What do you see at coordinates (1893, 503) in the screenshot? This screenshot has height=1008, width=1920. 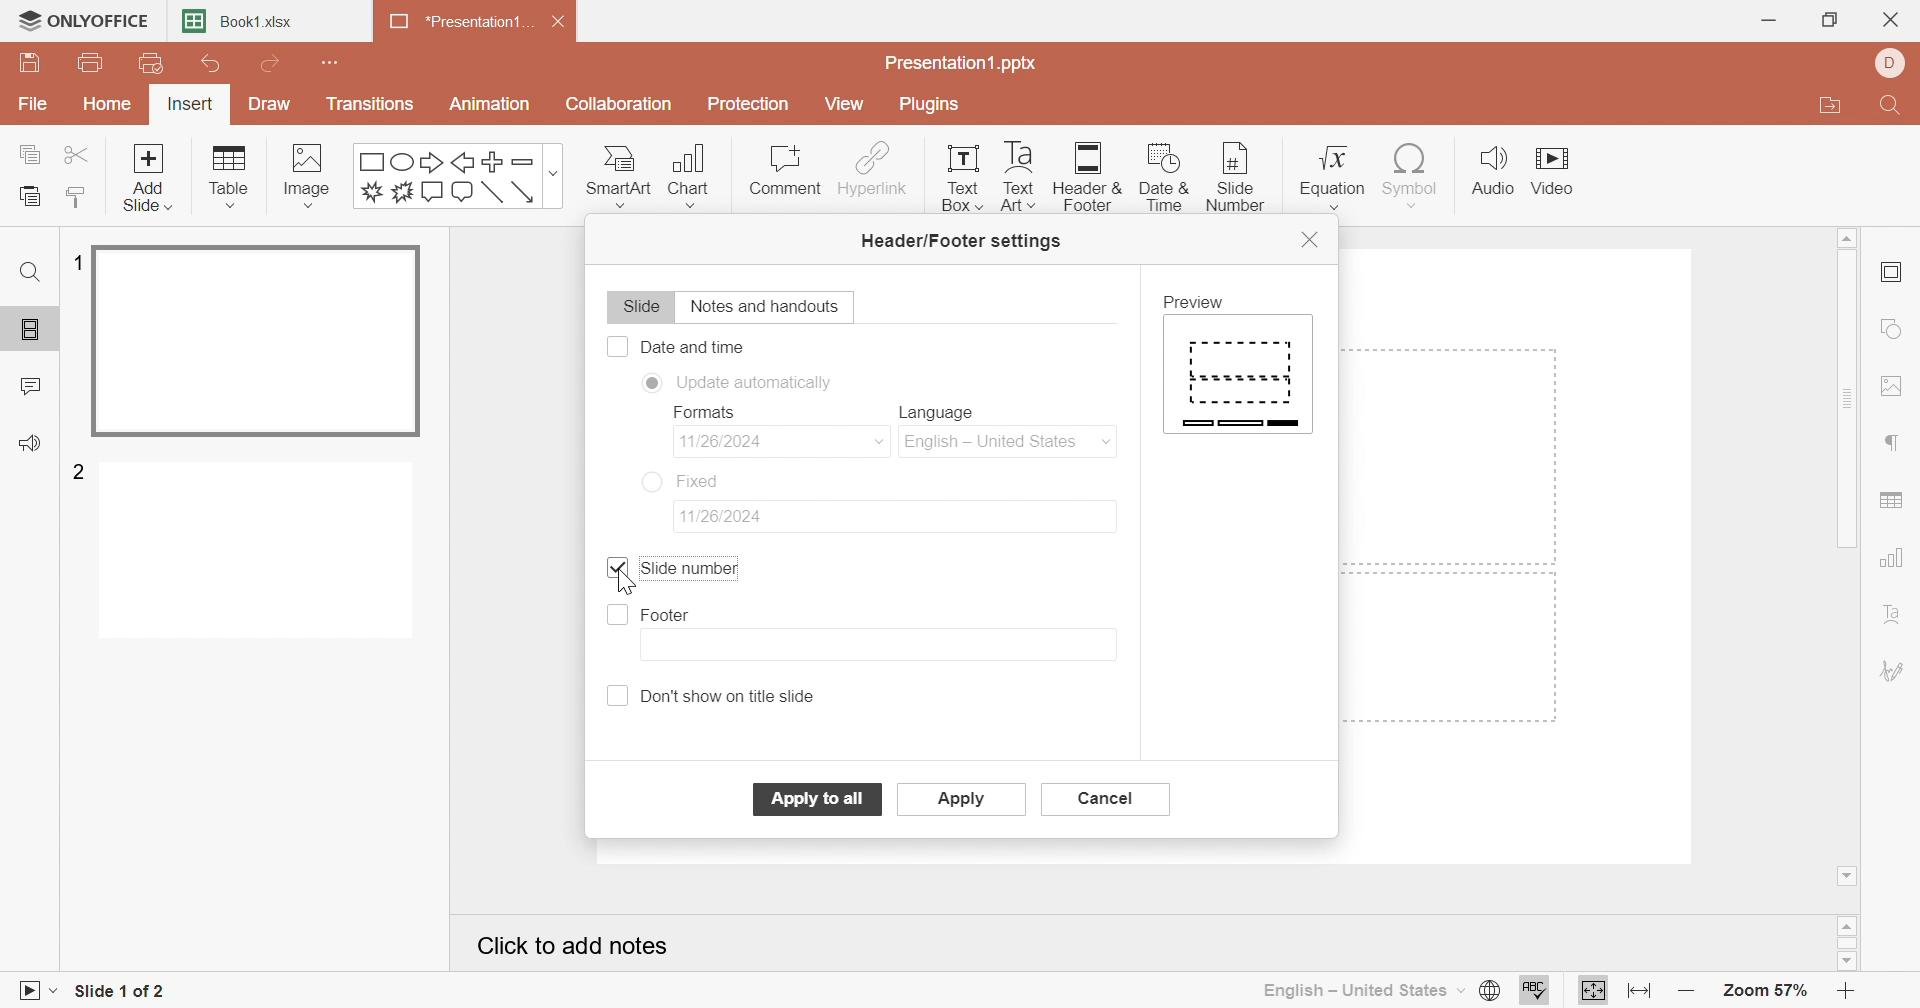 I see `Table settings` at bounding box center [1893, 503].